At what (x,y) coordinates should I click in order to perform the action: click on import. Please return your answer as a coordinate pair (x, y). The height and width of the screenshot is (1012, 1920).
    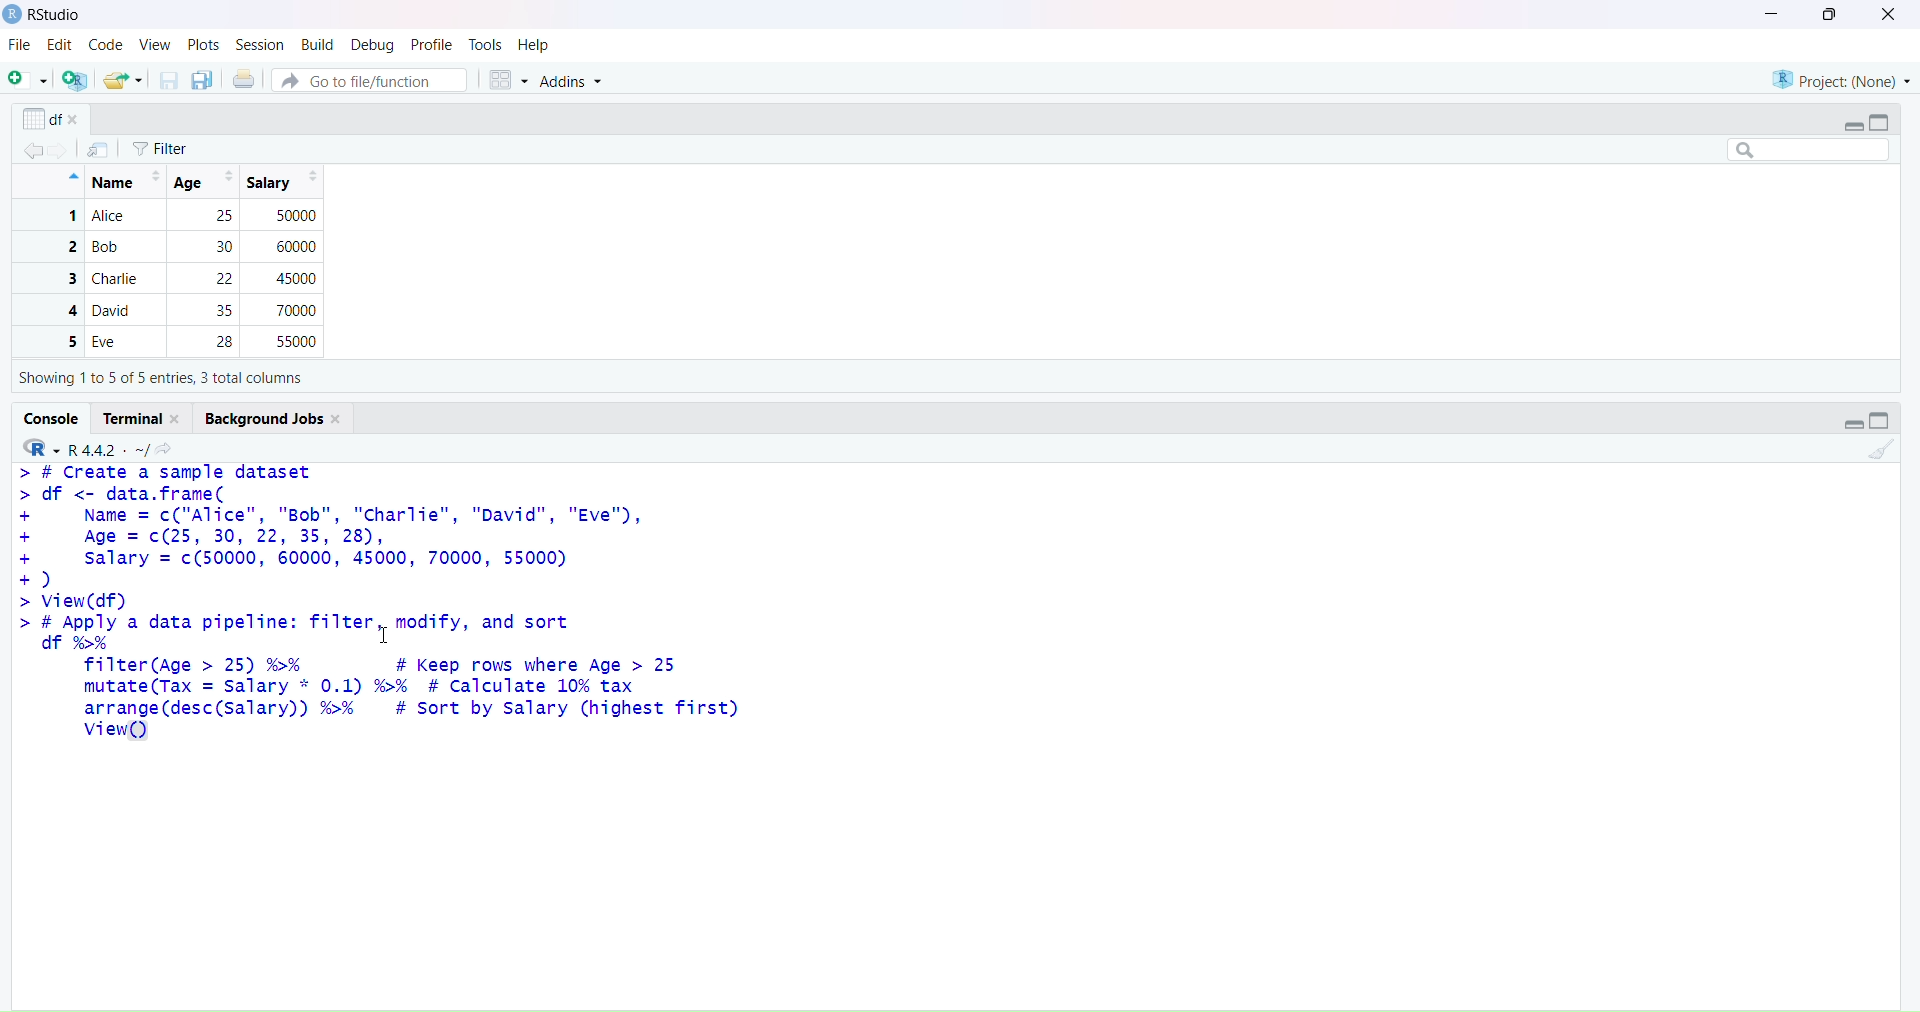
    Looking at the image, I should click on (99, 149).